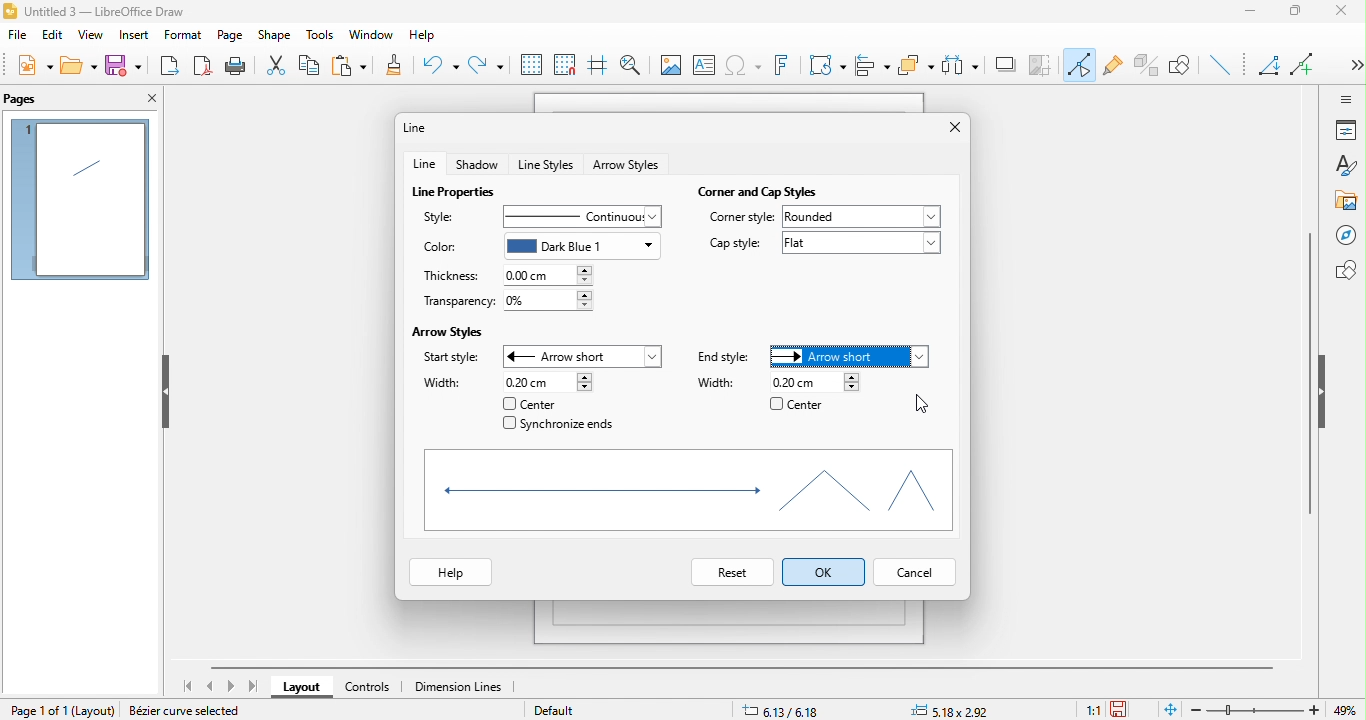 This screenshot has height=720, width=1366. Describe the element at coordinates (301, 689) in the screenshot. I see `layout` at that location.